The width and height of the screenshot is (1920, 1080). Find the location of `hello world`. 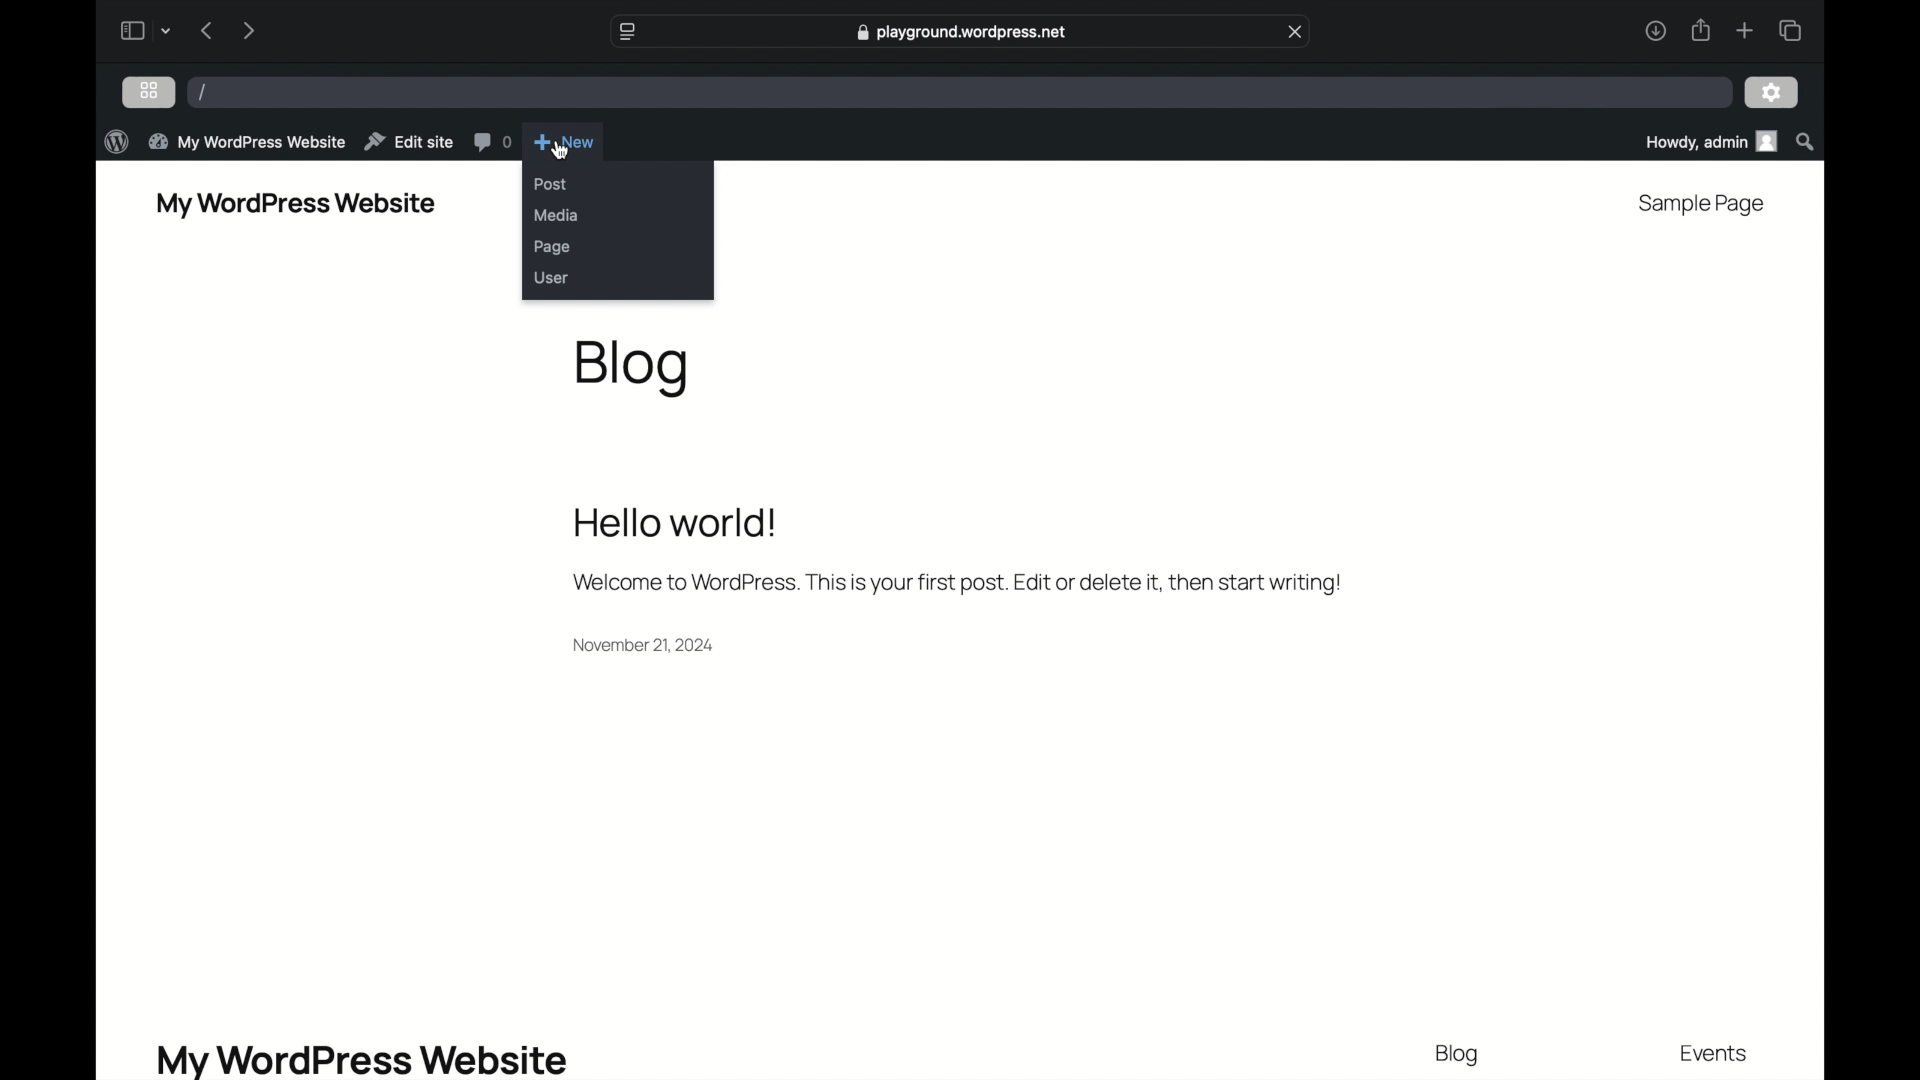

hello world is located at coordinates (676, 520).